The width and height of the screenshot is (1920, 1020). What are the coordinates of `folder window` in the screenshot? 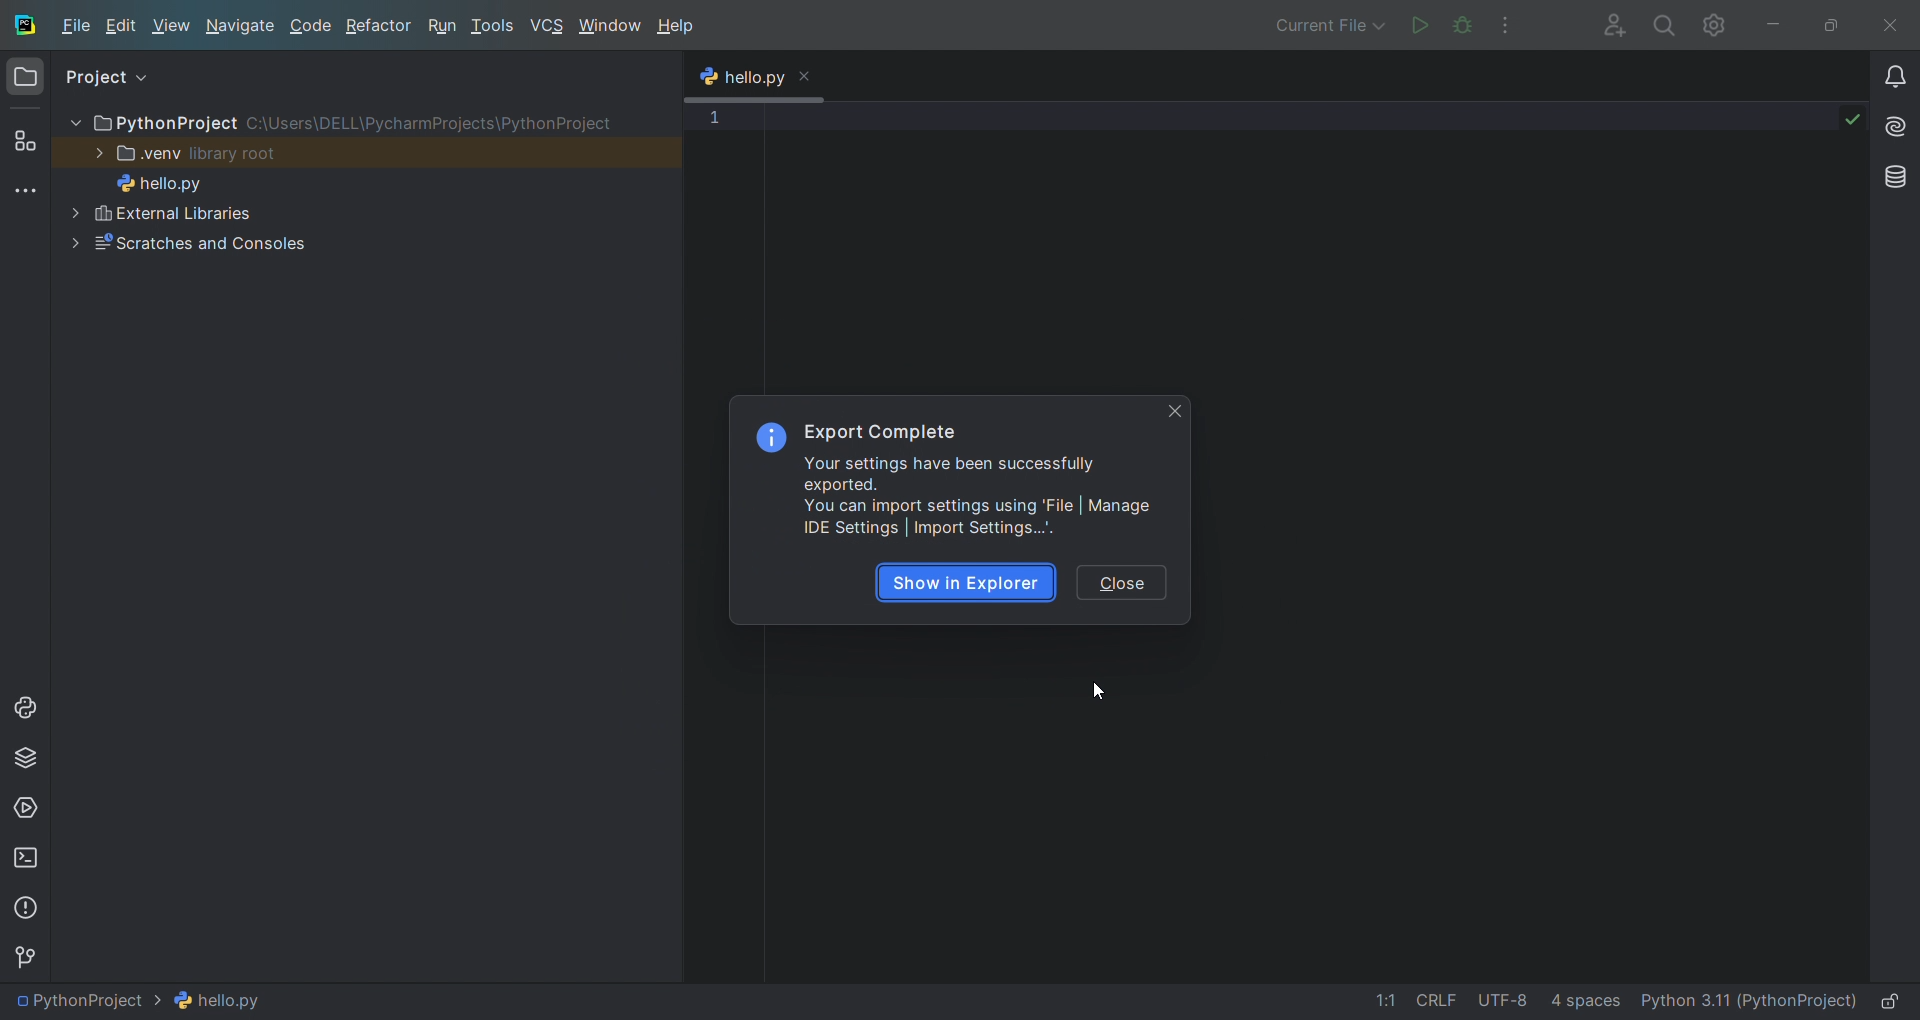 It's located at (25, 82).